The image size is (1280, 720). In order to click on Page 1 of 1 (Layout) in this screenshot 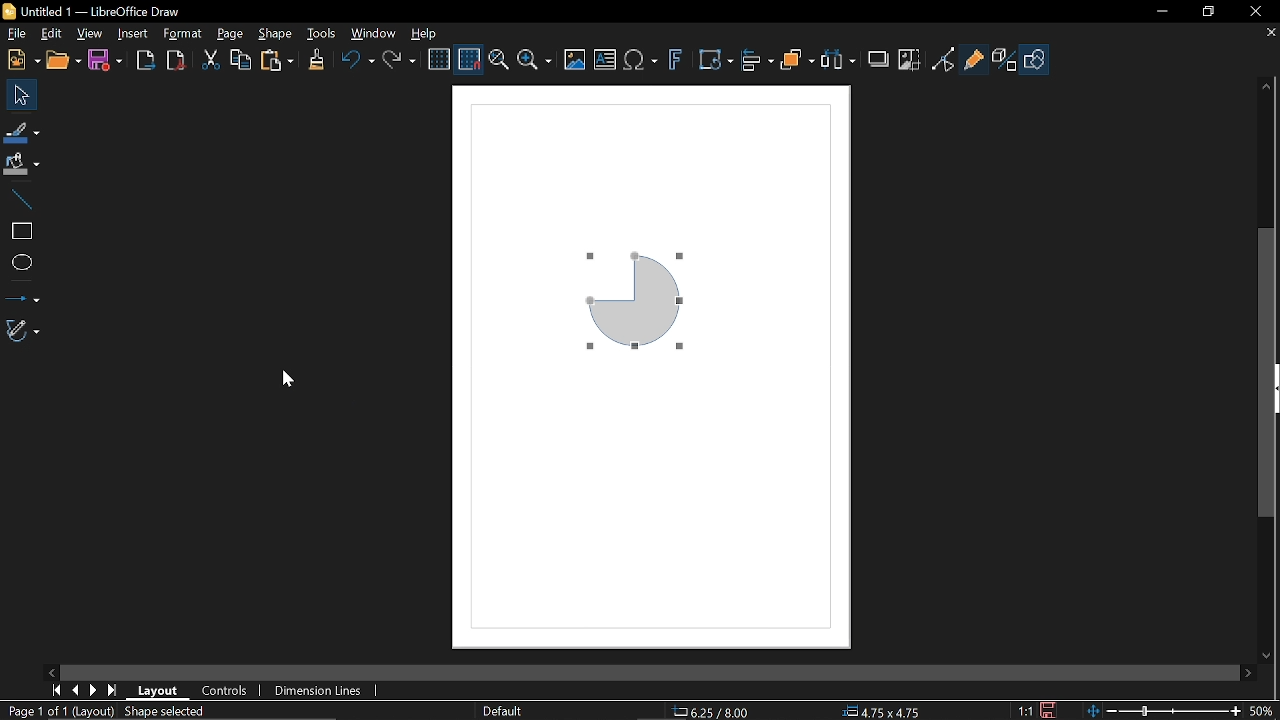, I will do `click(59, 711)`.